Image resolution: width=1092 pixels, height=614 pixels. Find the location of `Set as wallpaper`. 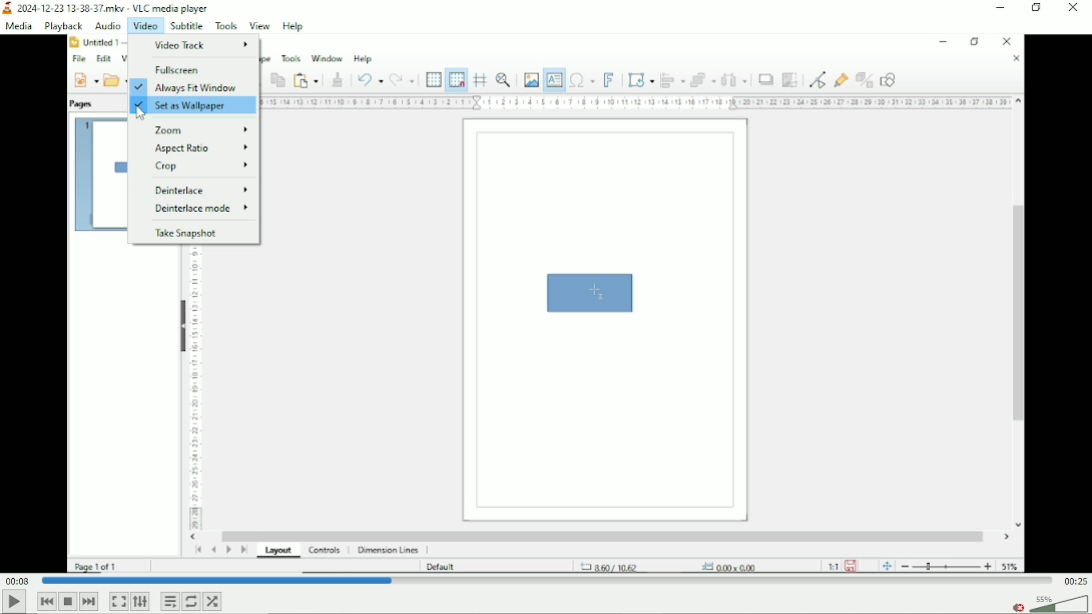

Set as wallpaper is located at coordinates (183, 106).